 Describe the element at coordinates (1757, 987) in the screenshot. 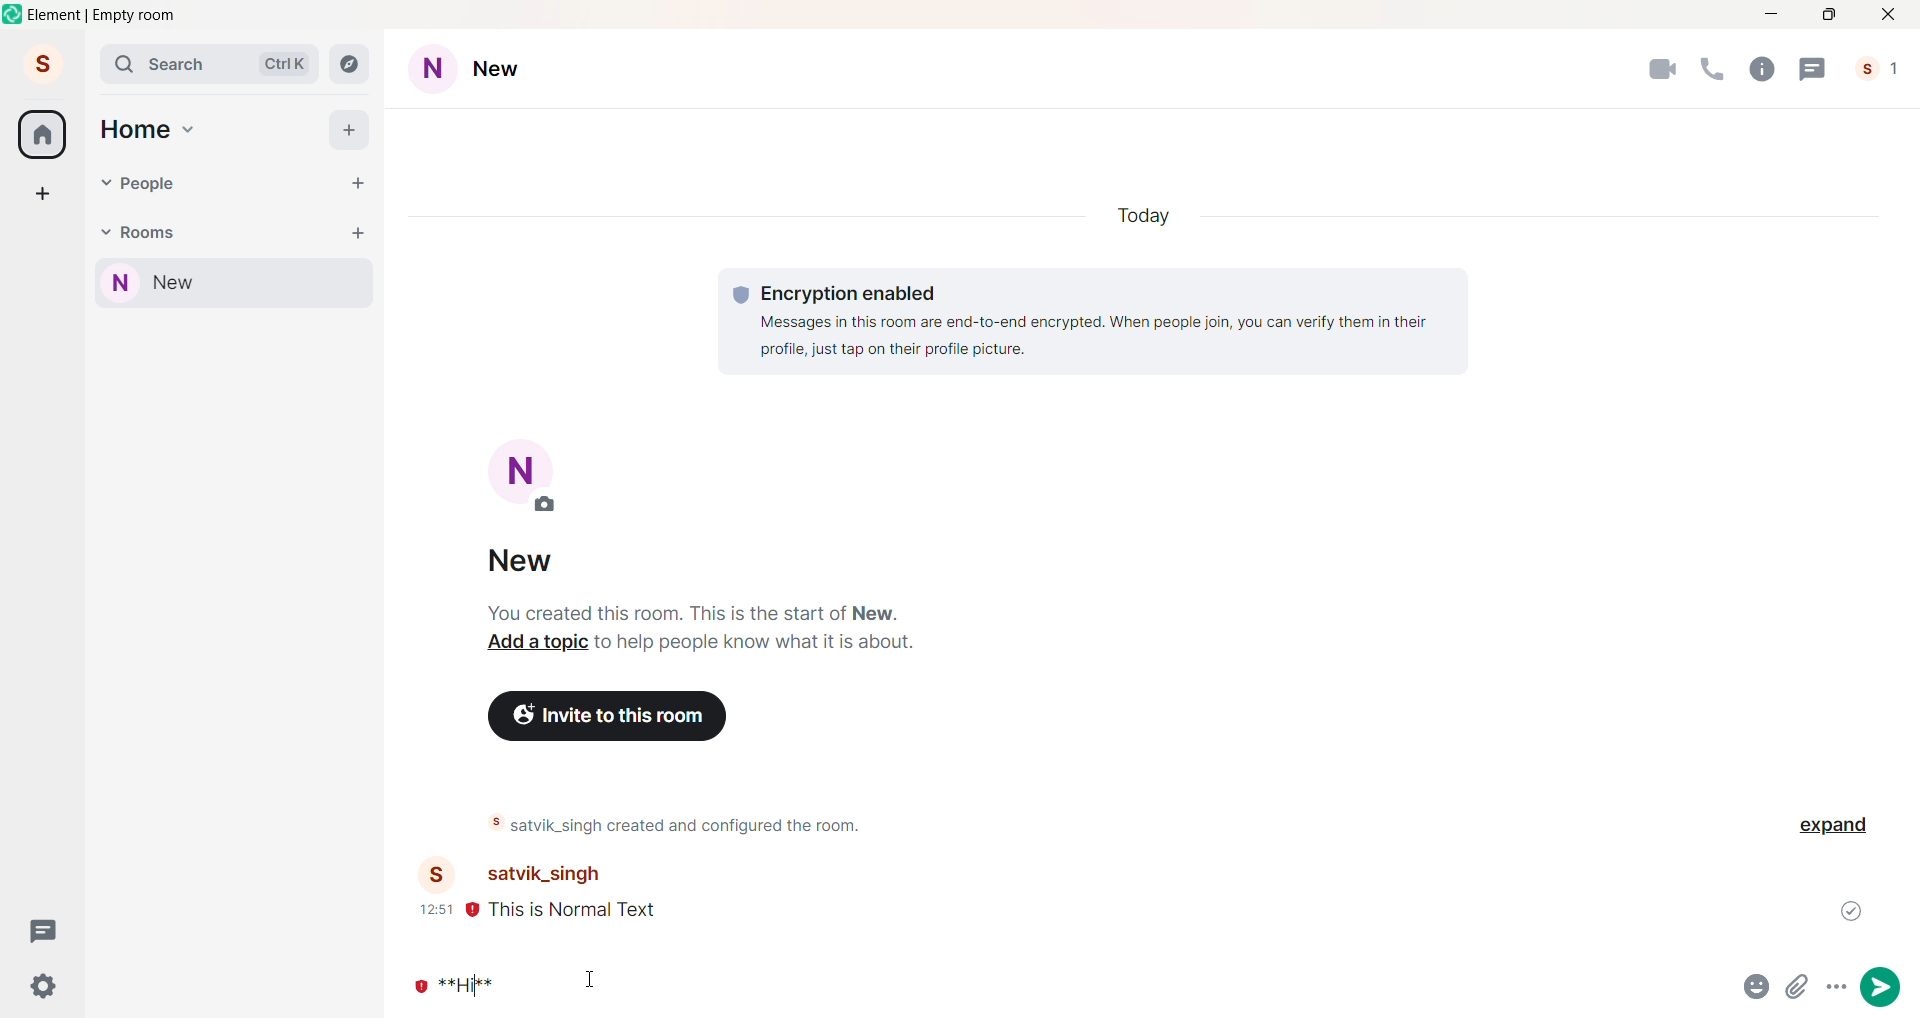

I see `emojis` at that location.